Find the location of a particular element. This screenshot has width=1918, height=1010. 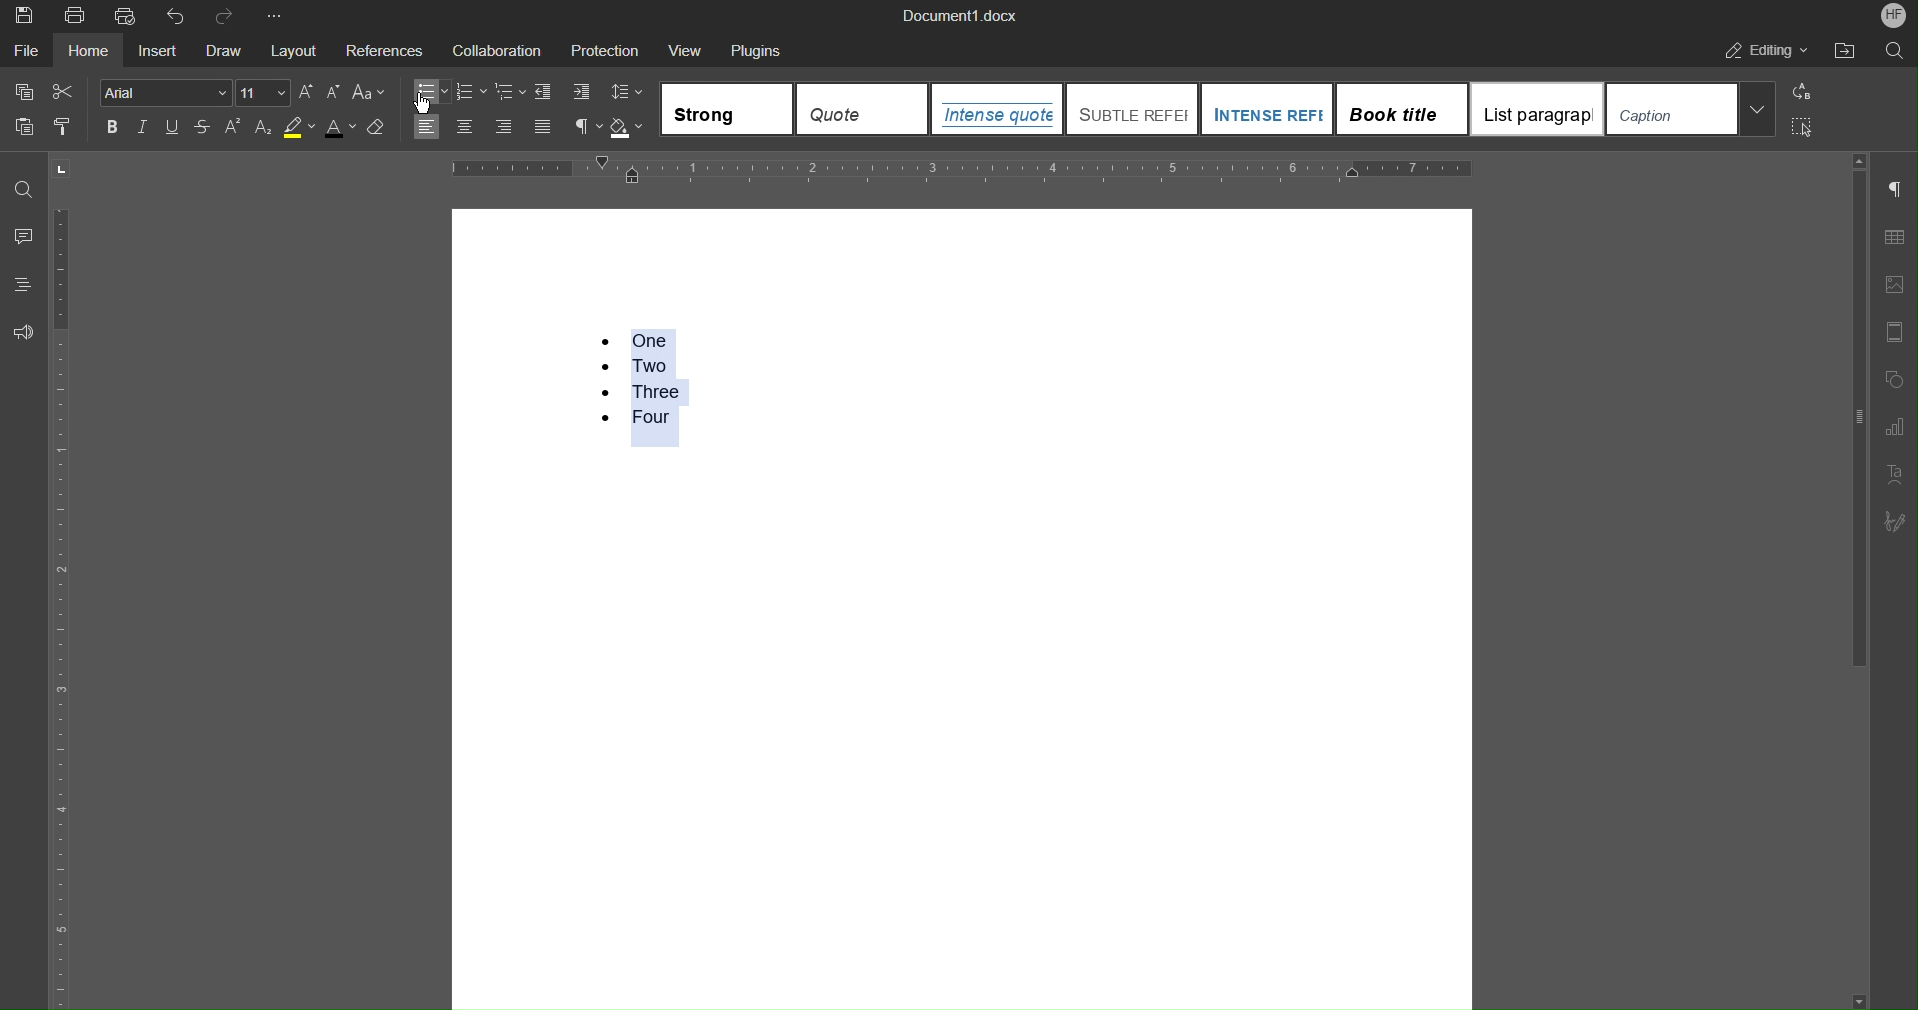

Font Size is located at coordinates (264, 93).